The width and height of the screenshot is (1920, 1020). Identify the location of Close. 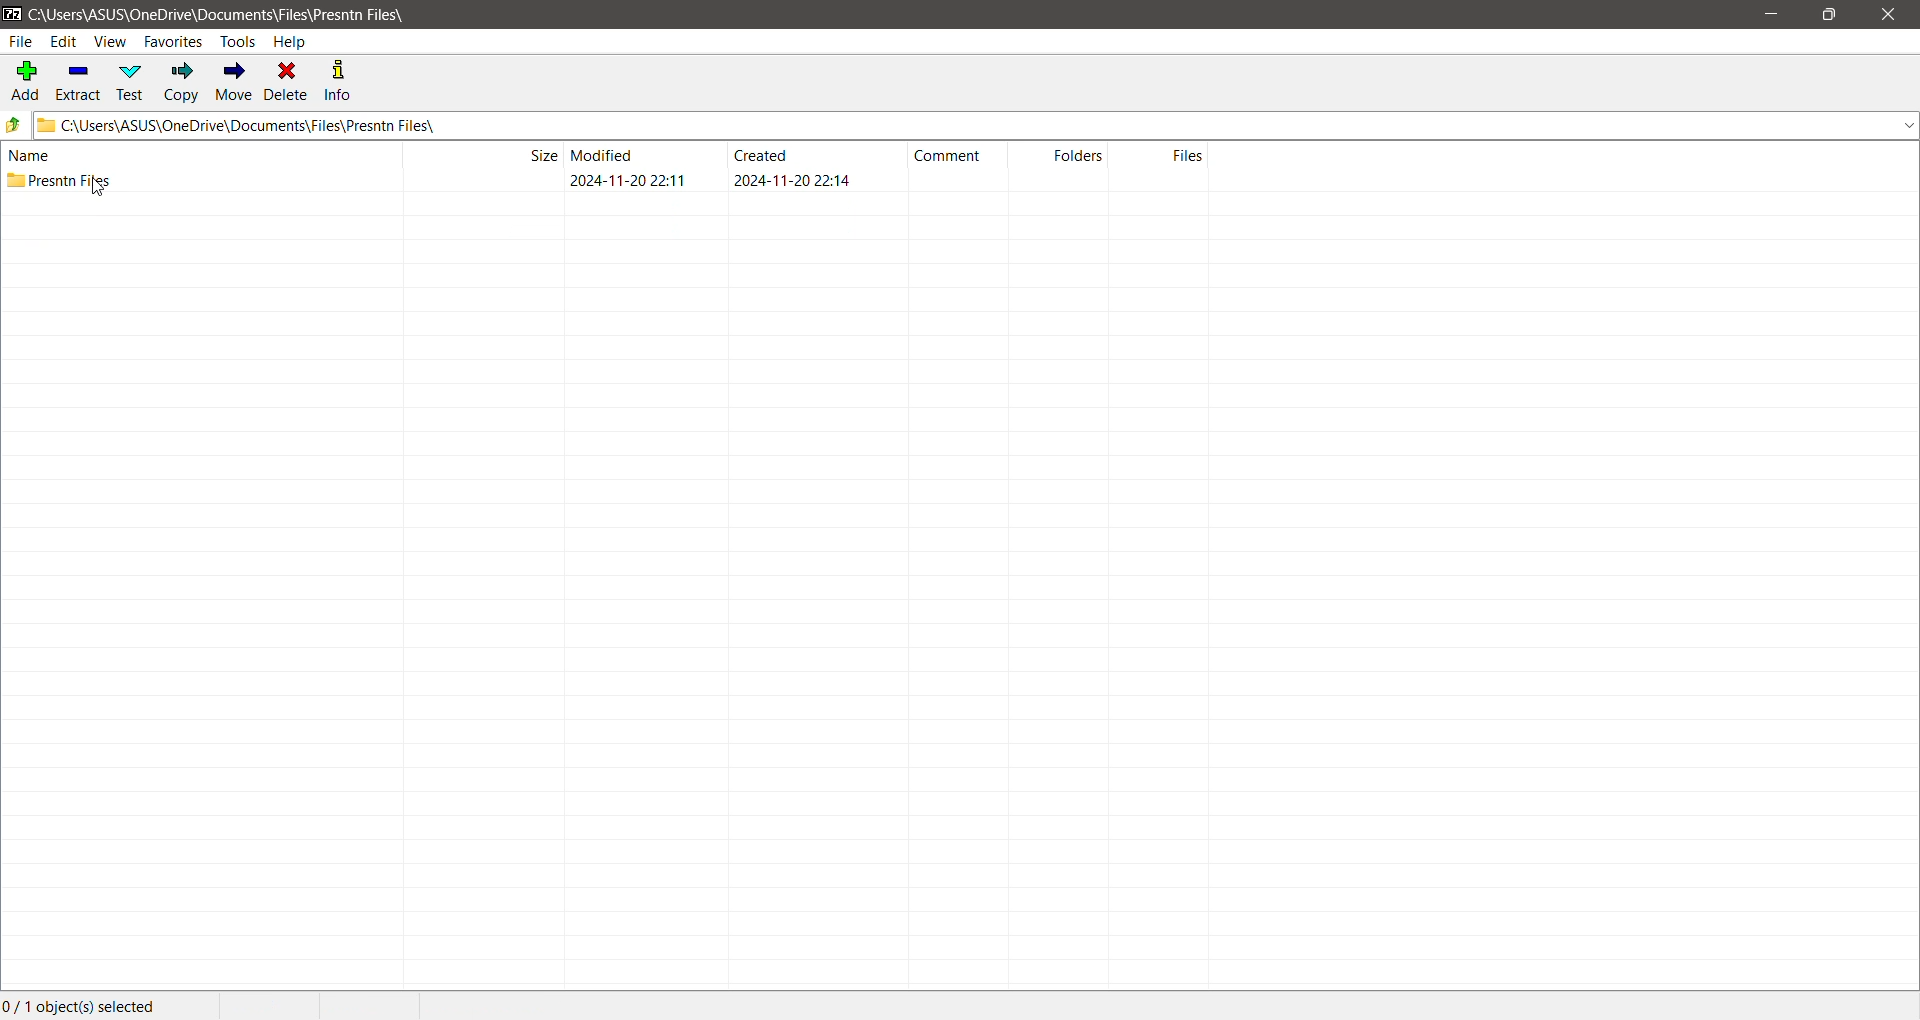
(1892, 15).